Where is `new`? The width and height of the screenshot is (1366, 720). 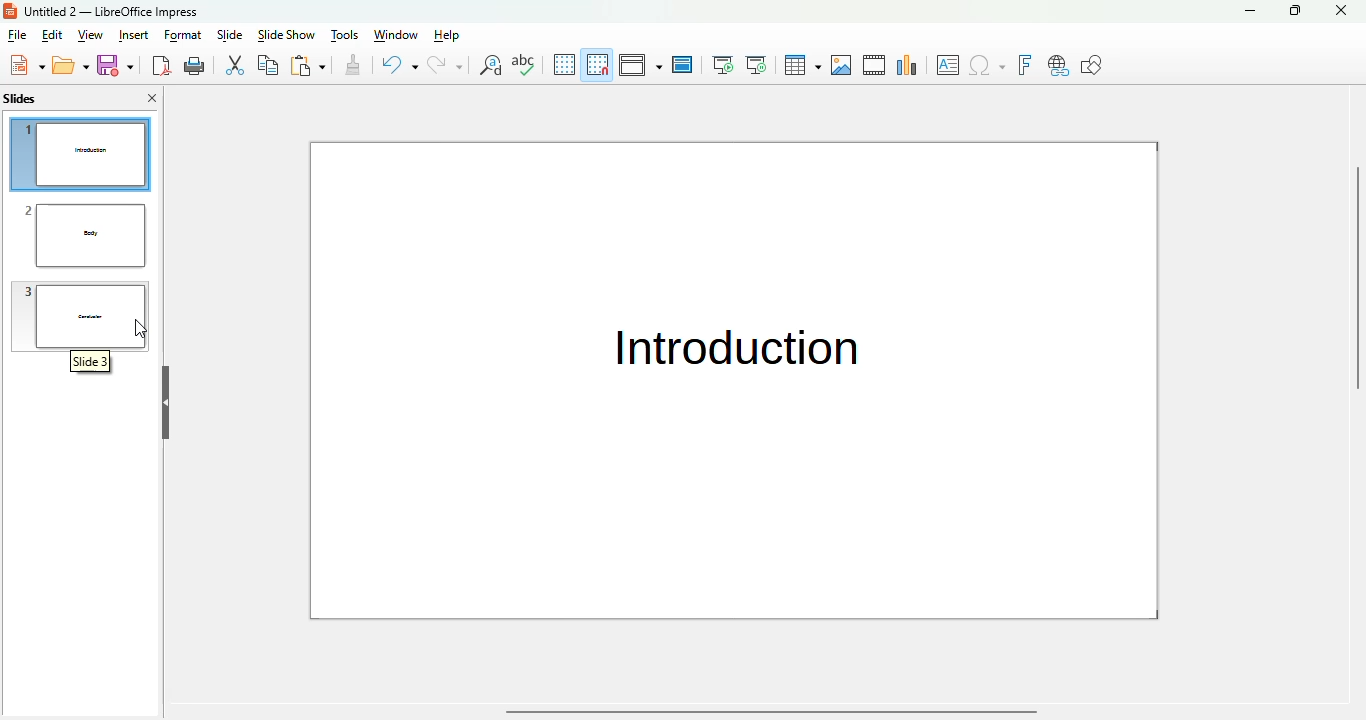
new is located at coordinates (27, 64).